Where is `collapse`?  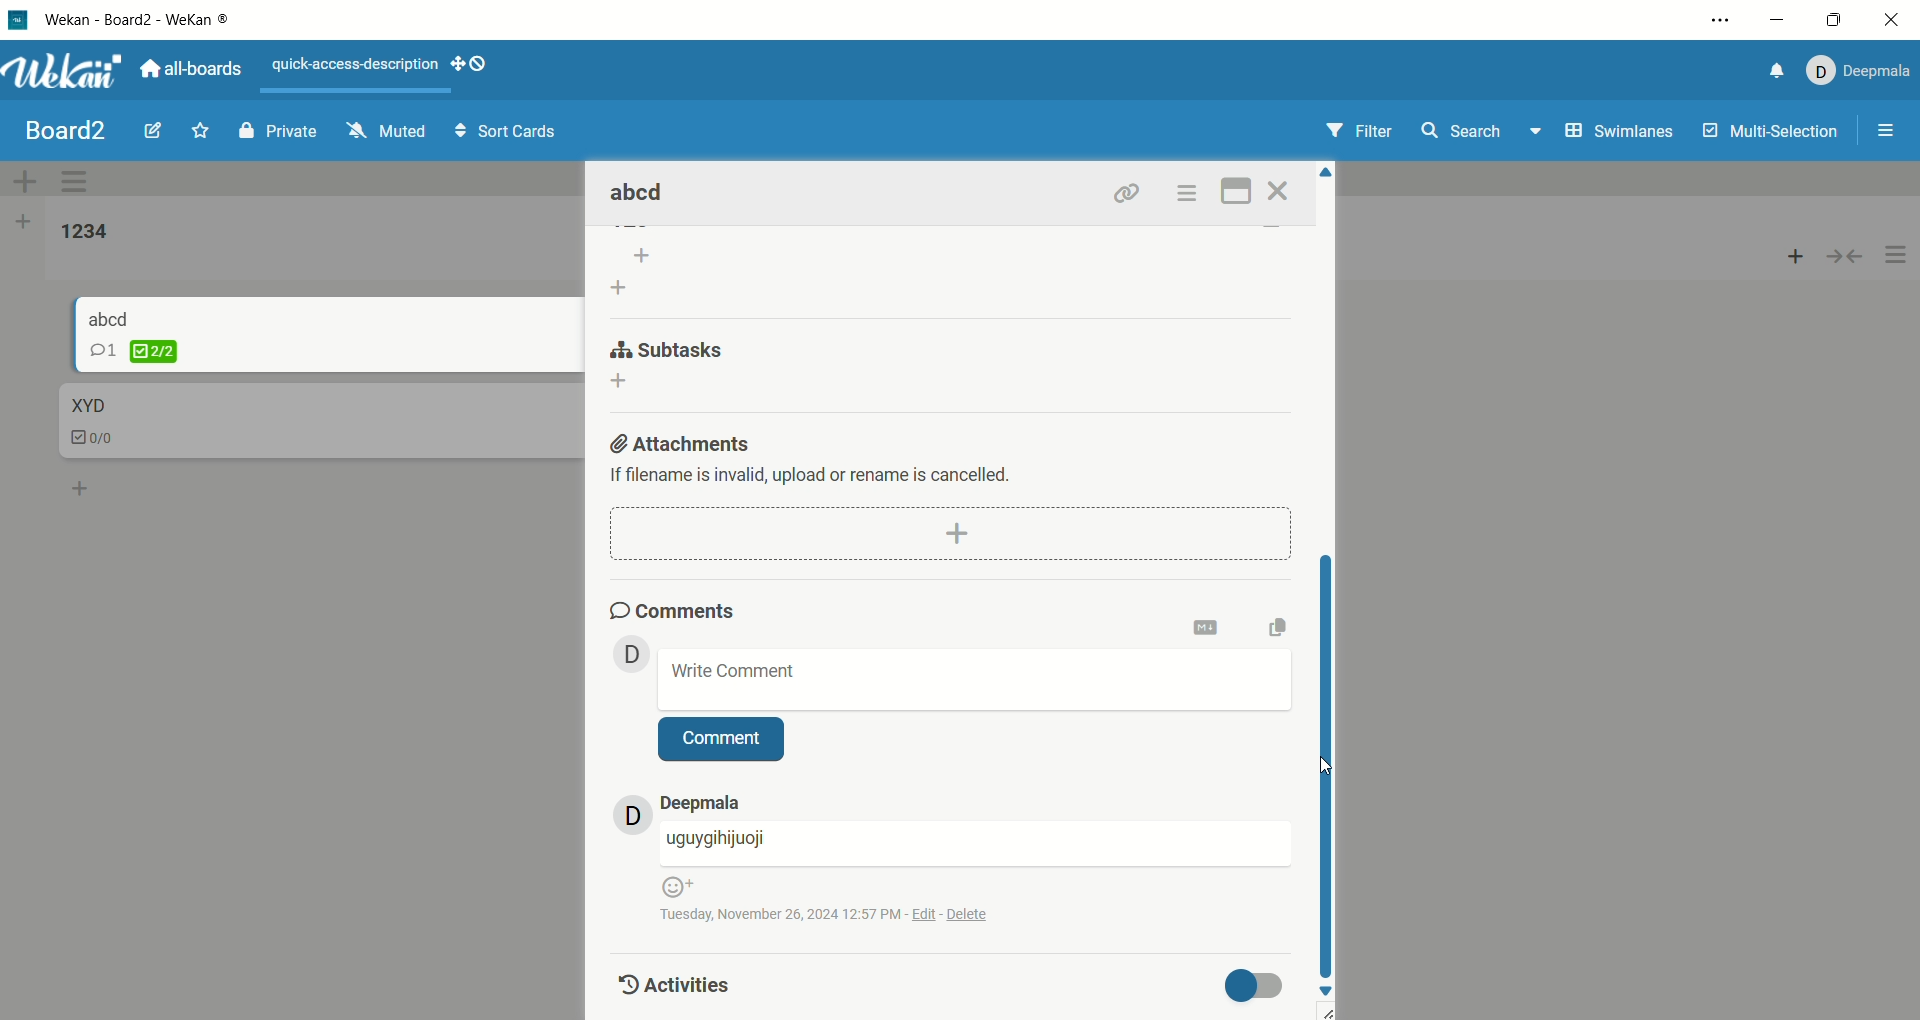 collapse is located at coordinates (1853, 254).